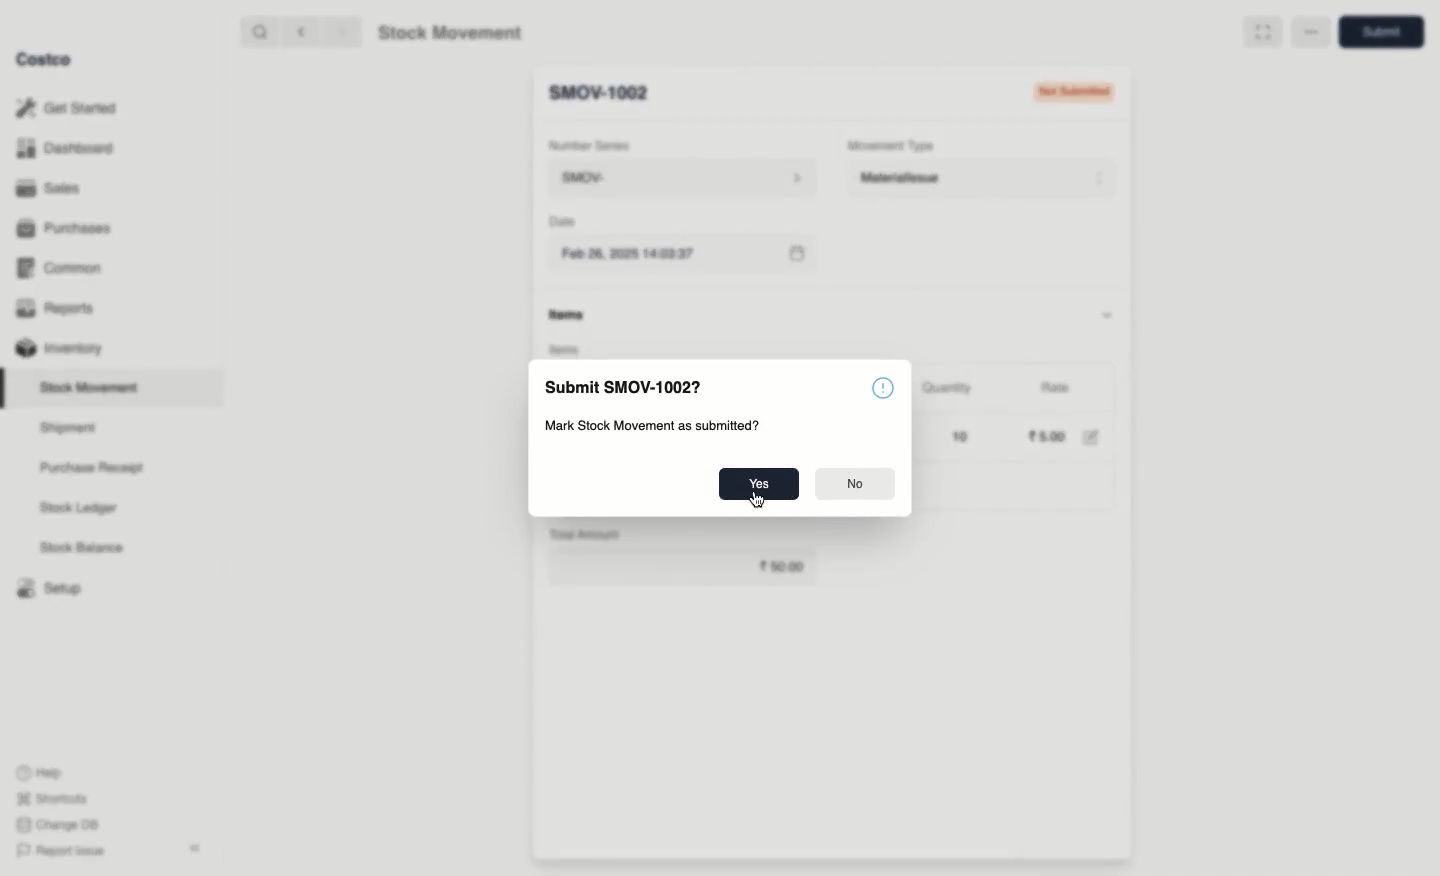 This screenshot has height=876, width=1440. What do you see at coordinates (58, 825) in the screenshot?
I see `Change DB` at bounding box center [58, 825].